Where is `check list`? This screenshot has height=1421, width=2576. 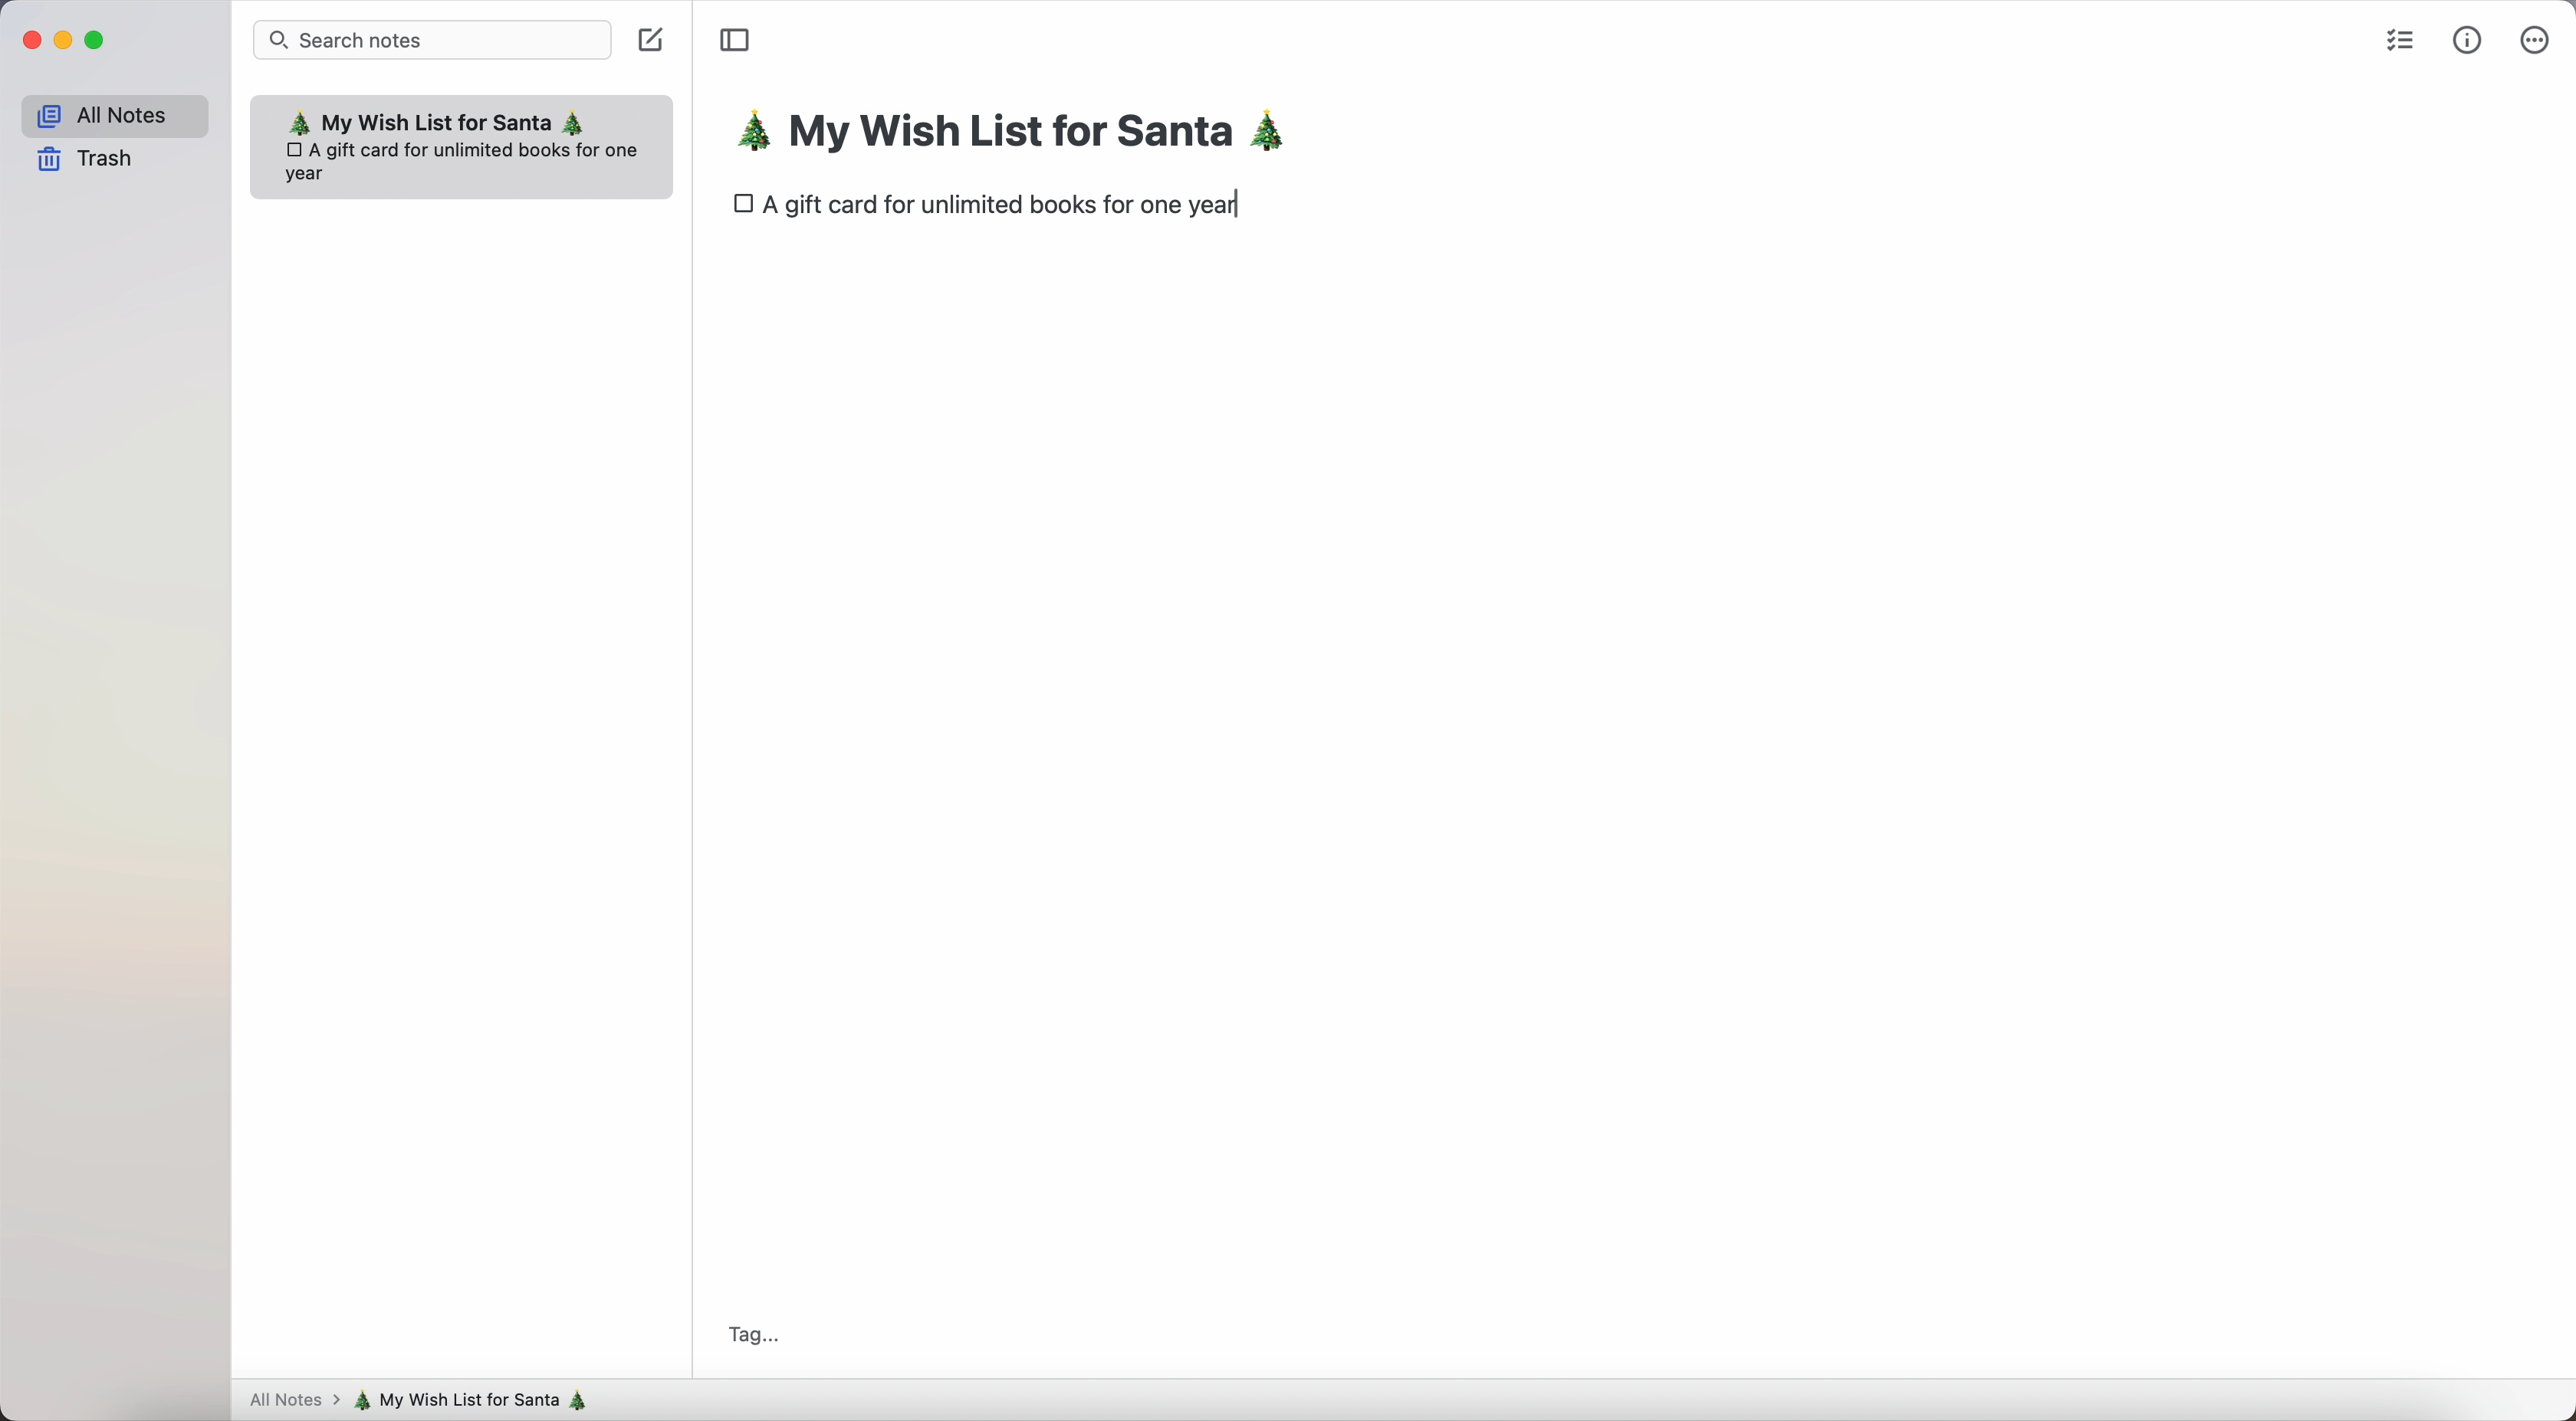 check list is located at coordinates (2396, 38).